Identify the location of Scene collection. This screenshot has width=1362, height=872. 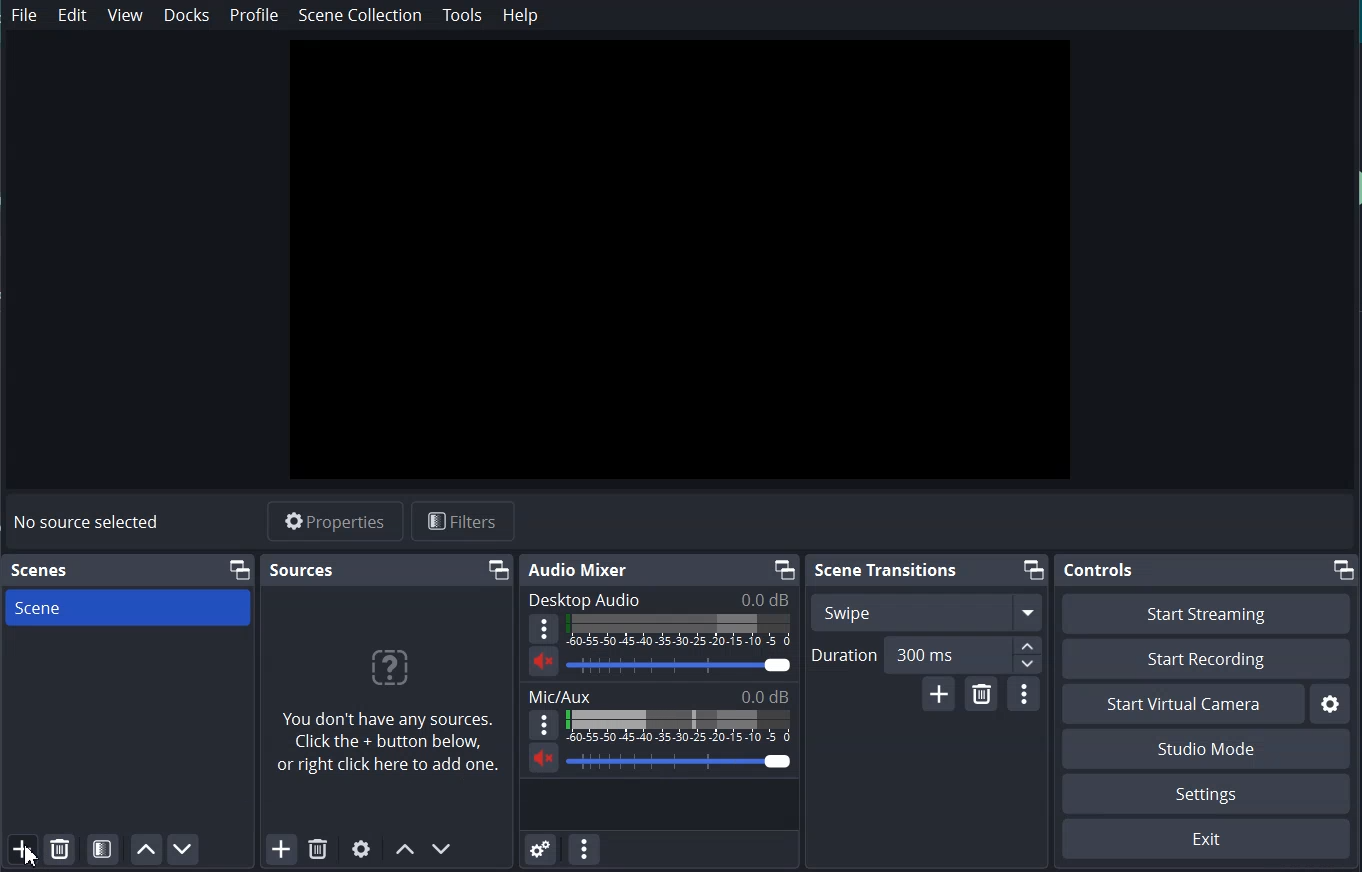
(360, 15).